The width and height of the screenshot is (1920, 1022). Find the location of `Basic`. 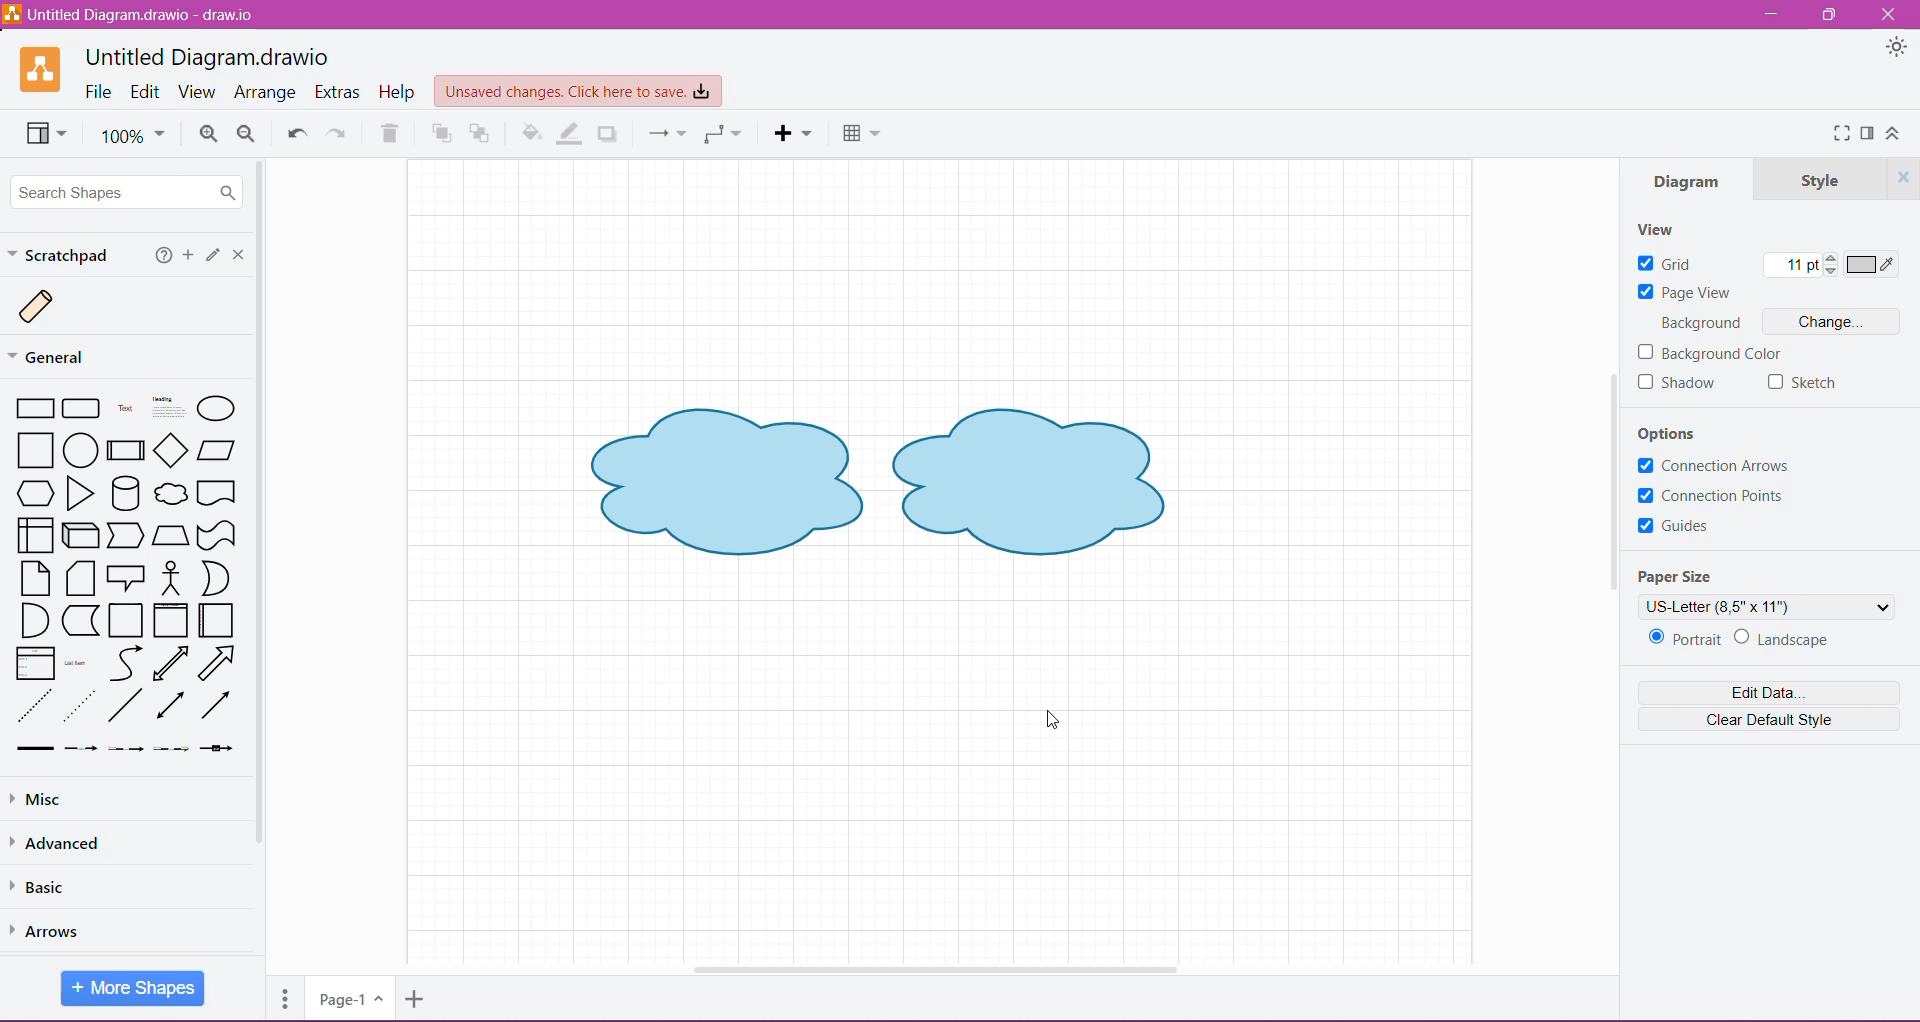

Basic is located at coordinates (48, 888).